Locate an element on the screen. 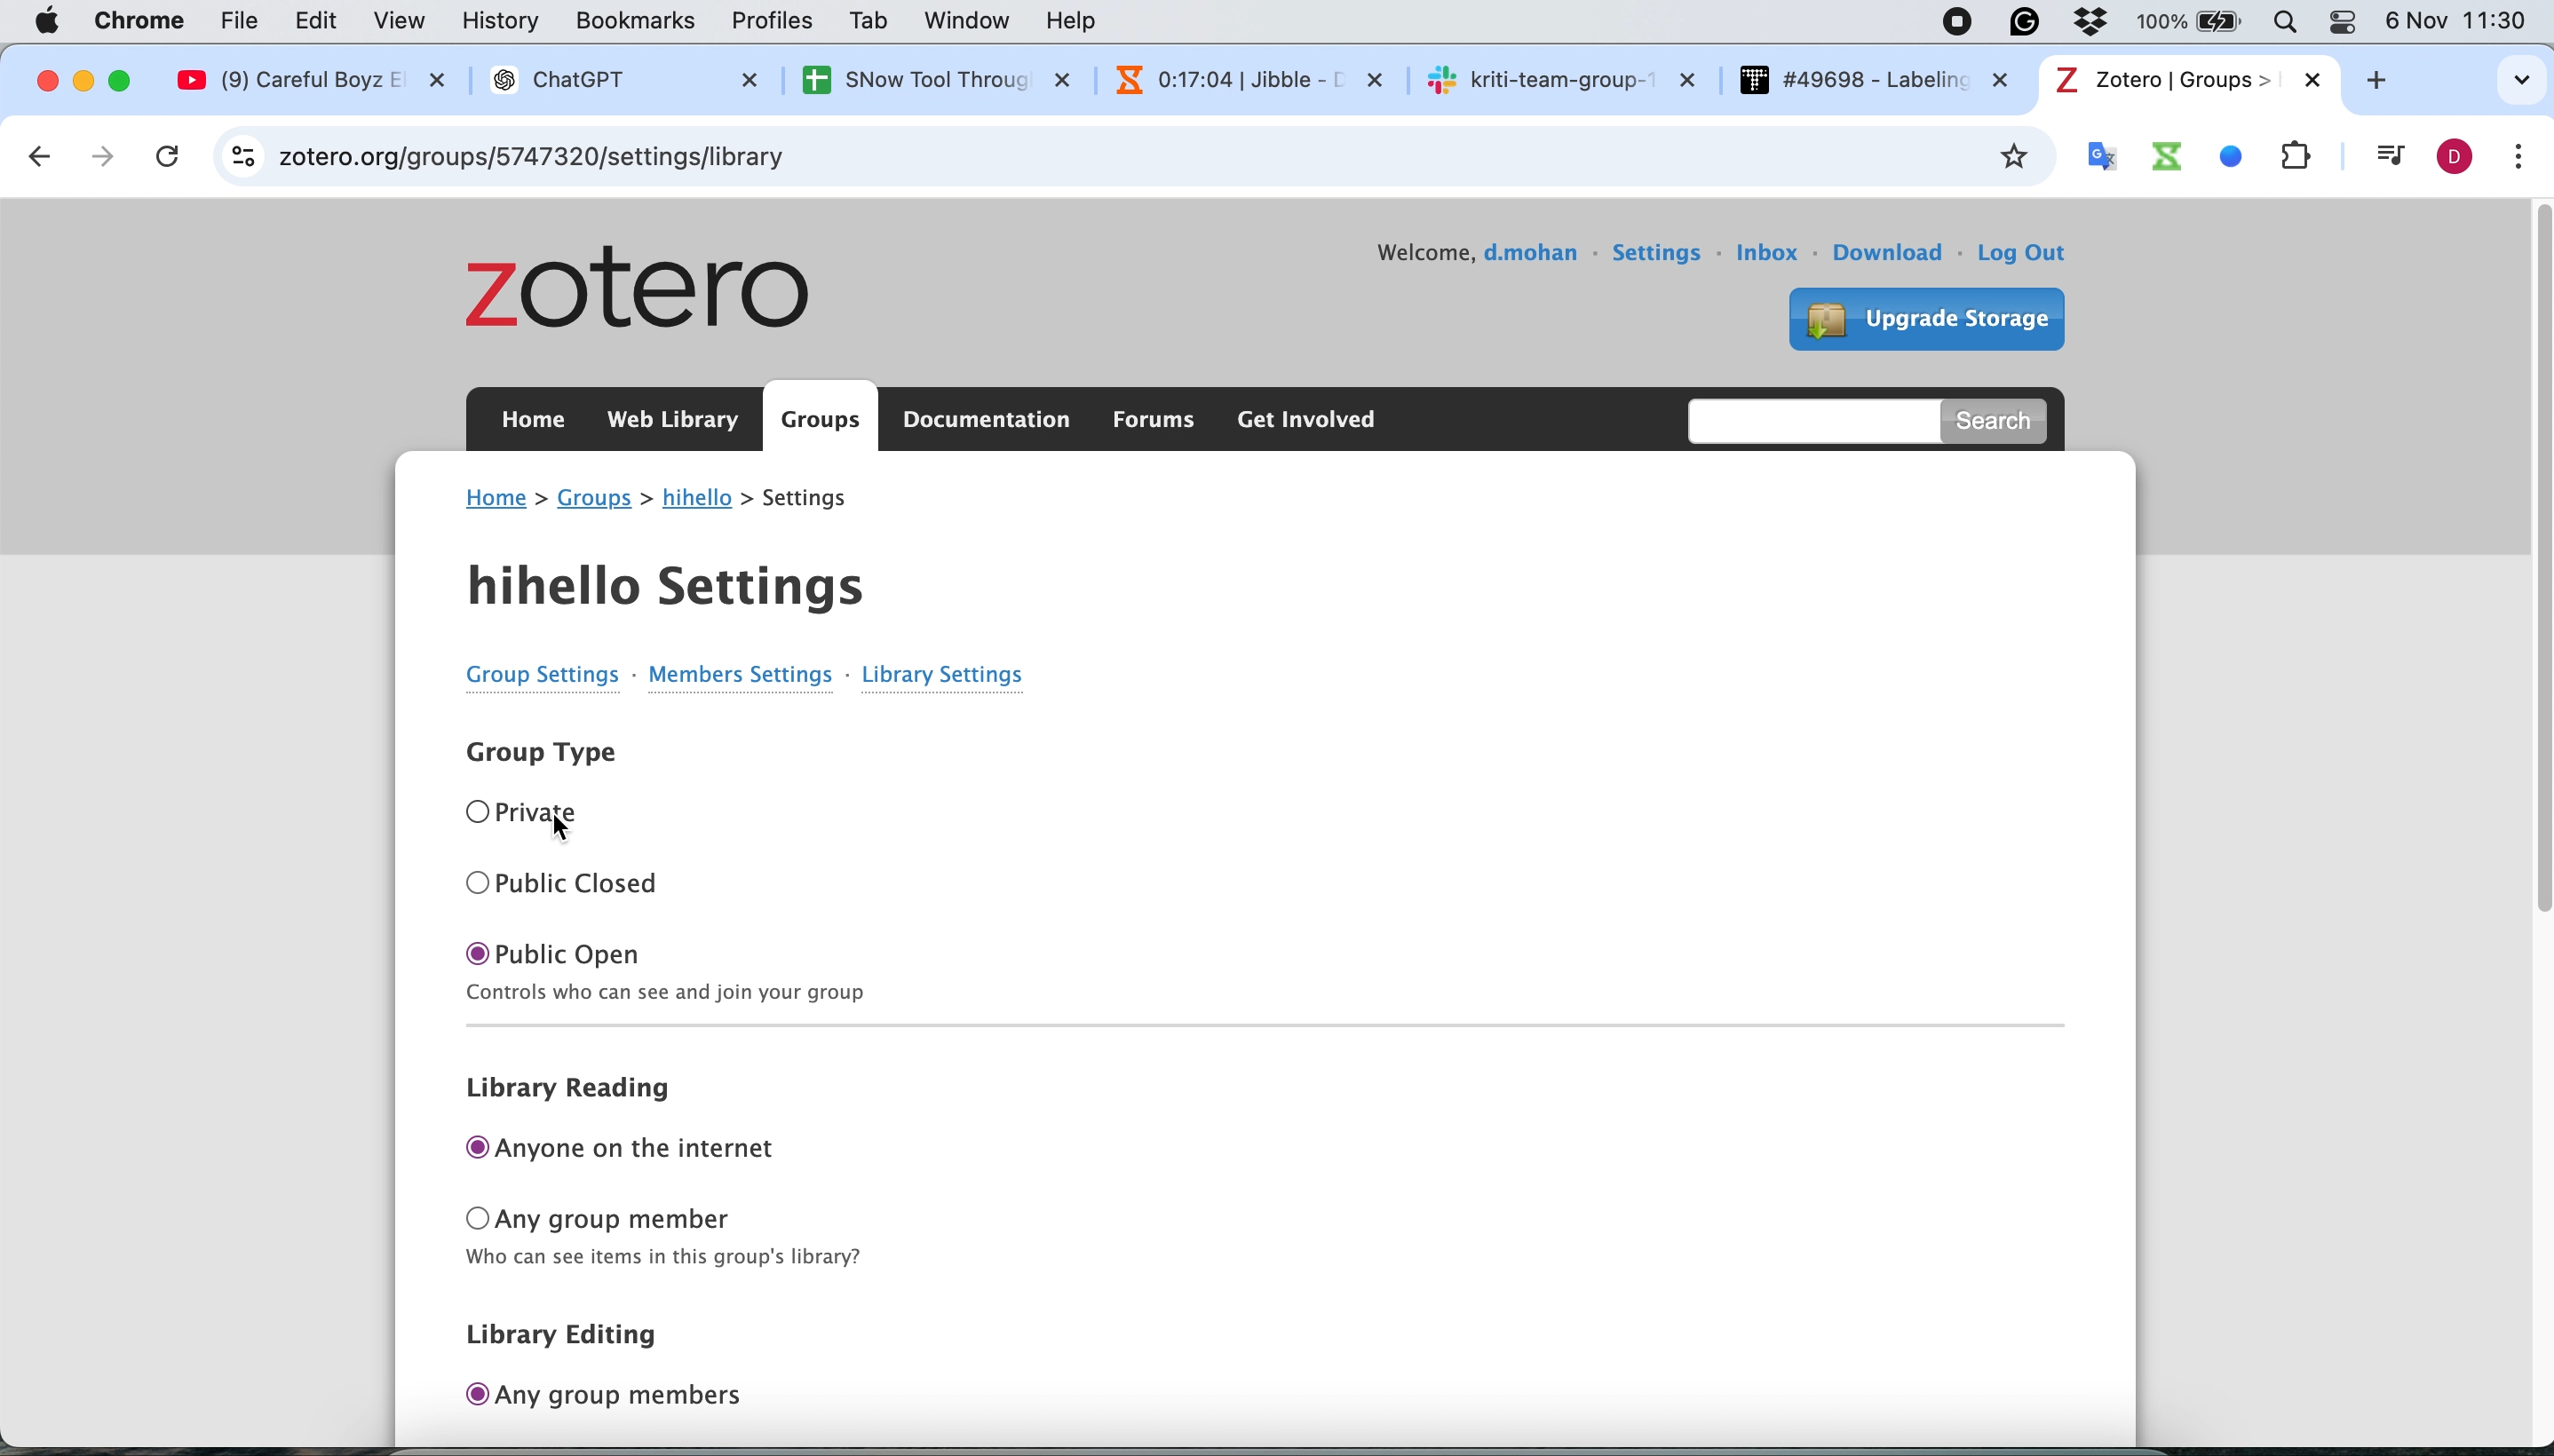  maximise is located at coordinates (127, 77).